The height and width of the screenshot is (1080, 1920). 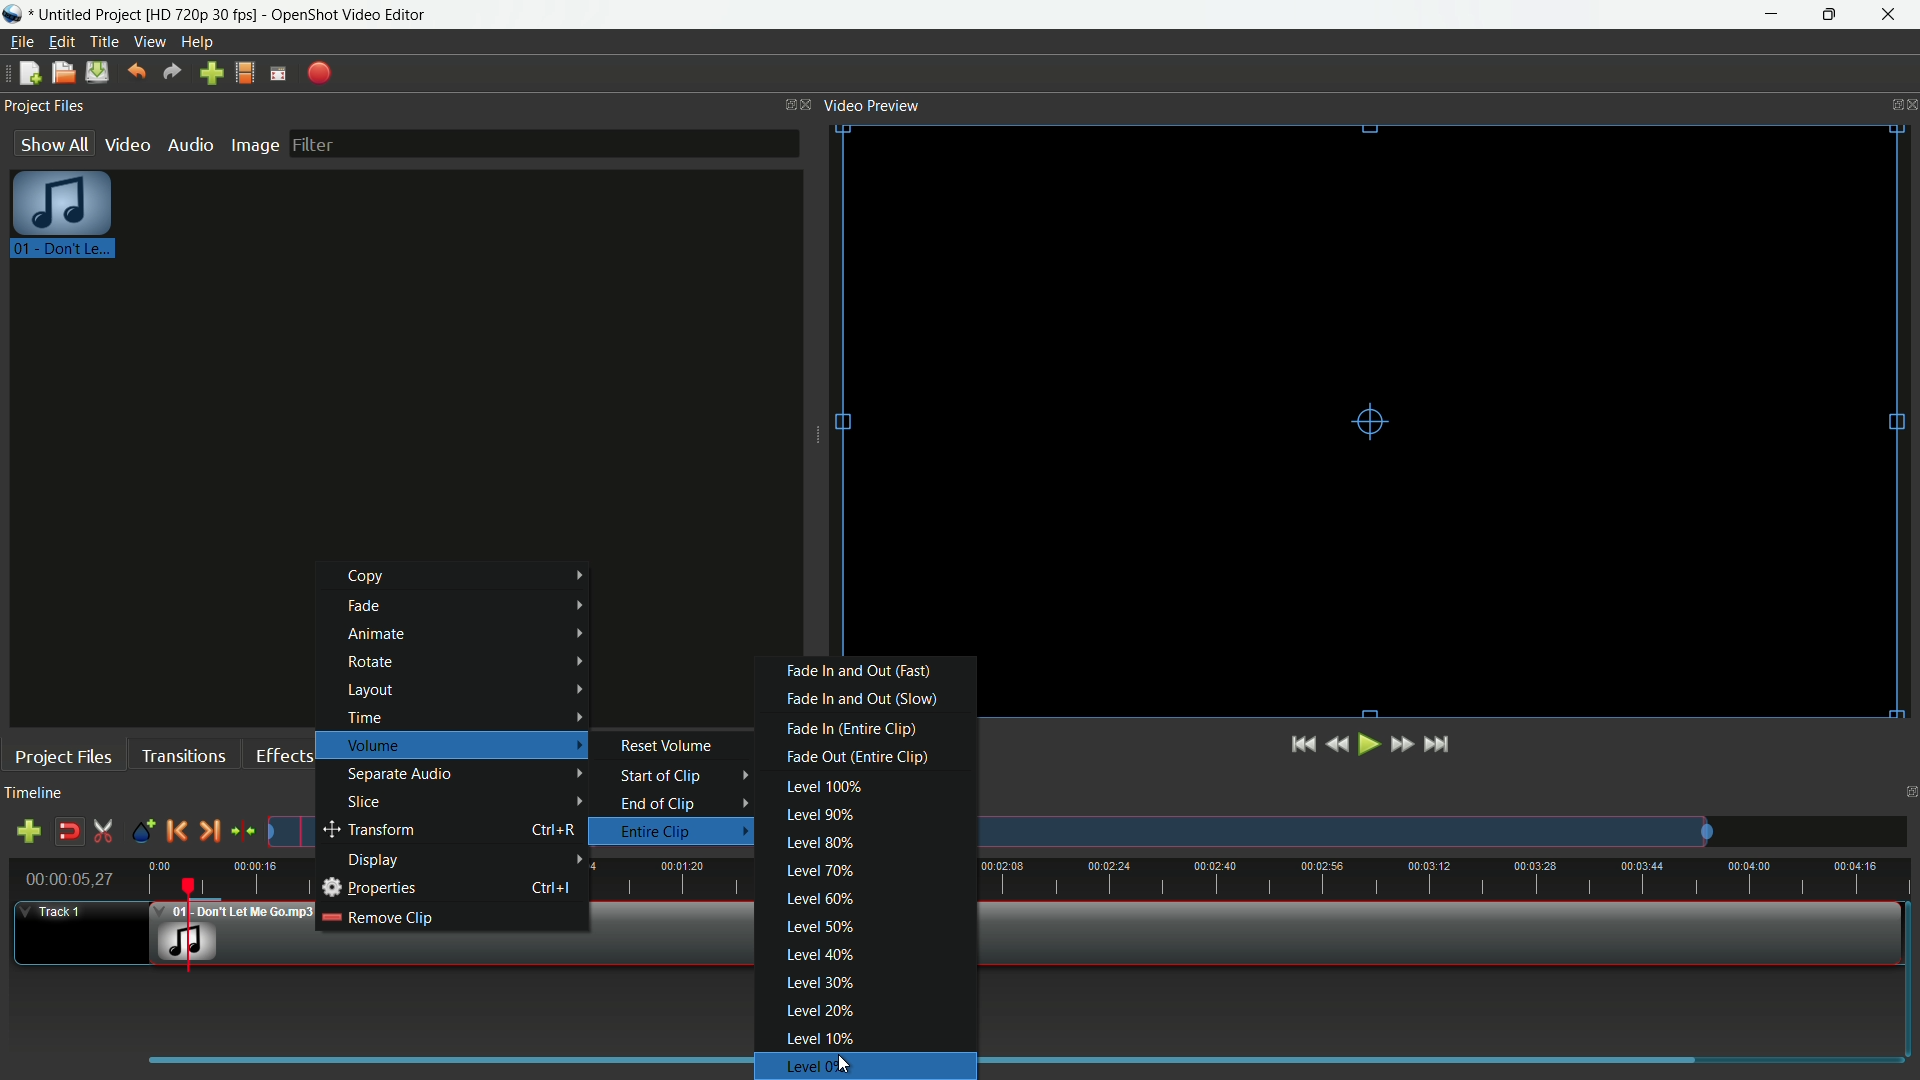 I want to click on project file, so click(x=64, y=219).